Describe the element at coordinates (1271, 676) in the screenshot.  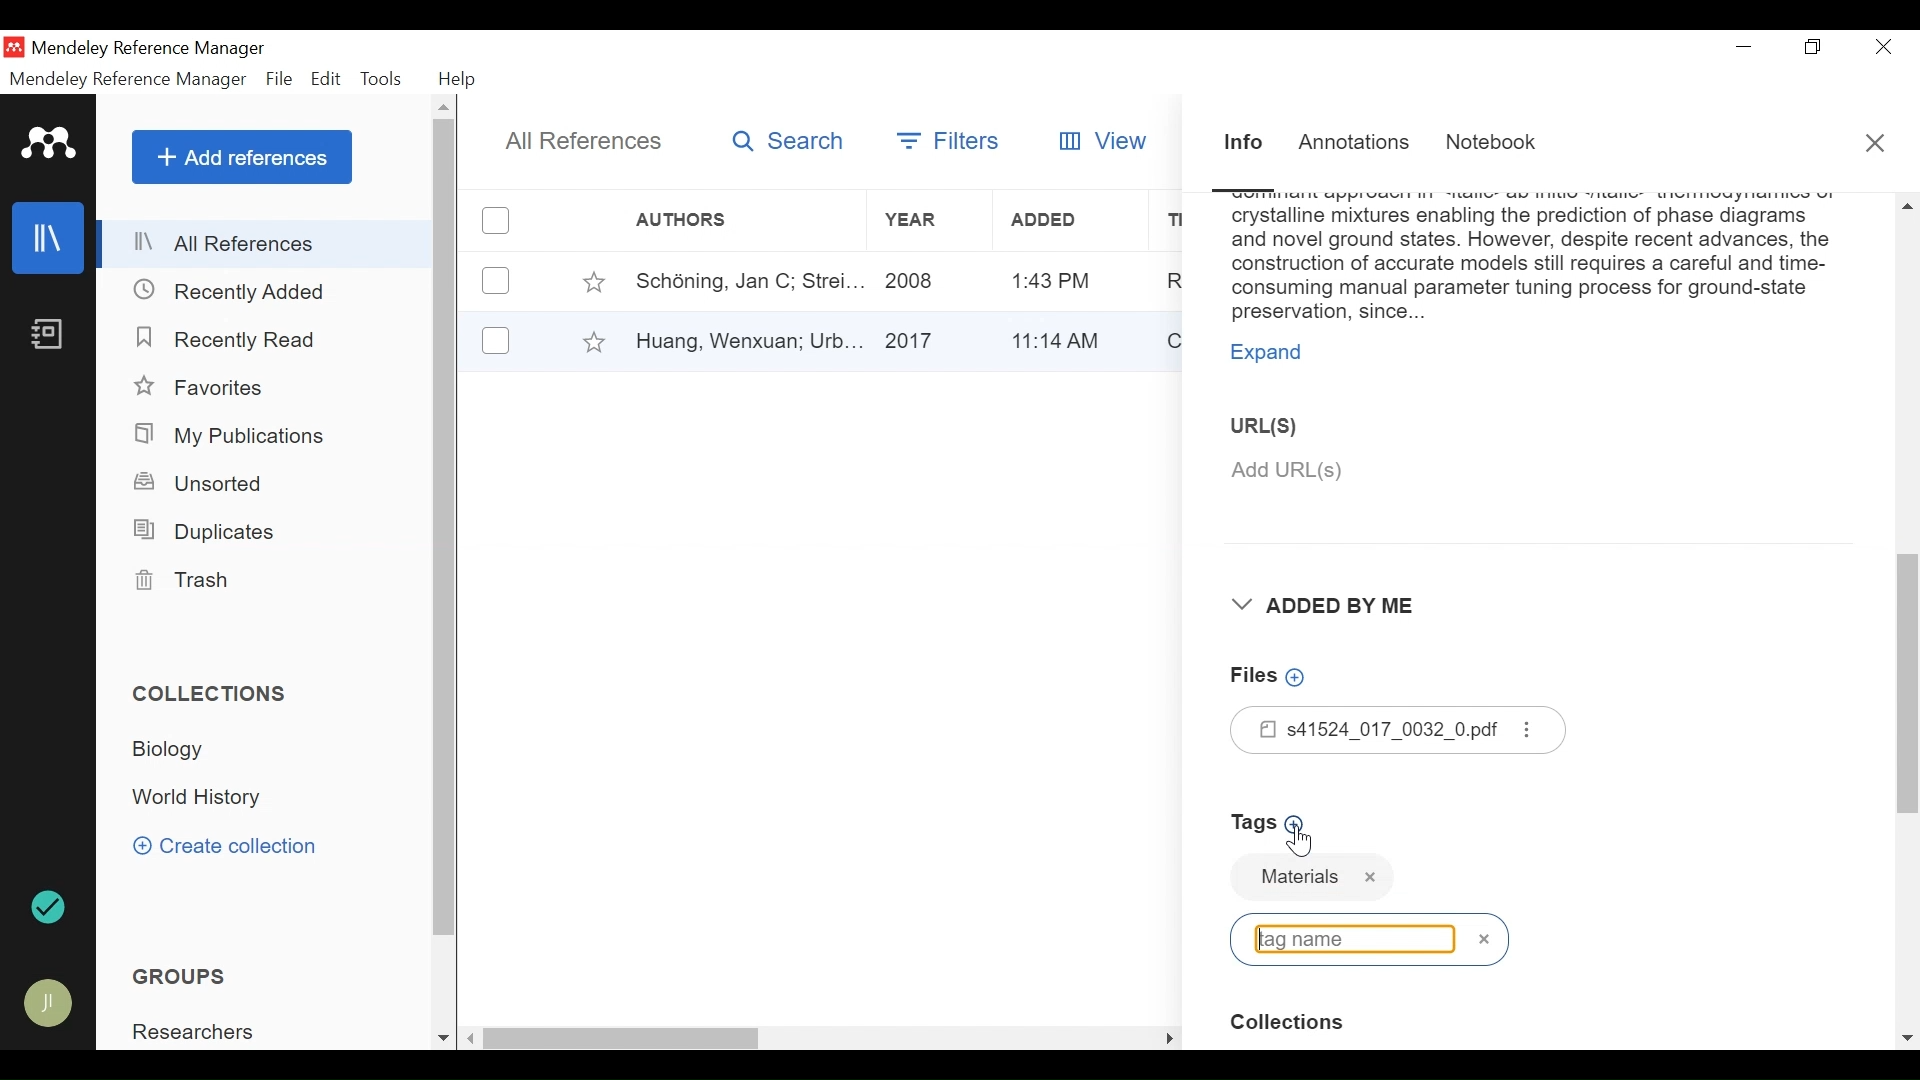
I see `Add Files` at that location.